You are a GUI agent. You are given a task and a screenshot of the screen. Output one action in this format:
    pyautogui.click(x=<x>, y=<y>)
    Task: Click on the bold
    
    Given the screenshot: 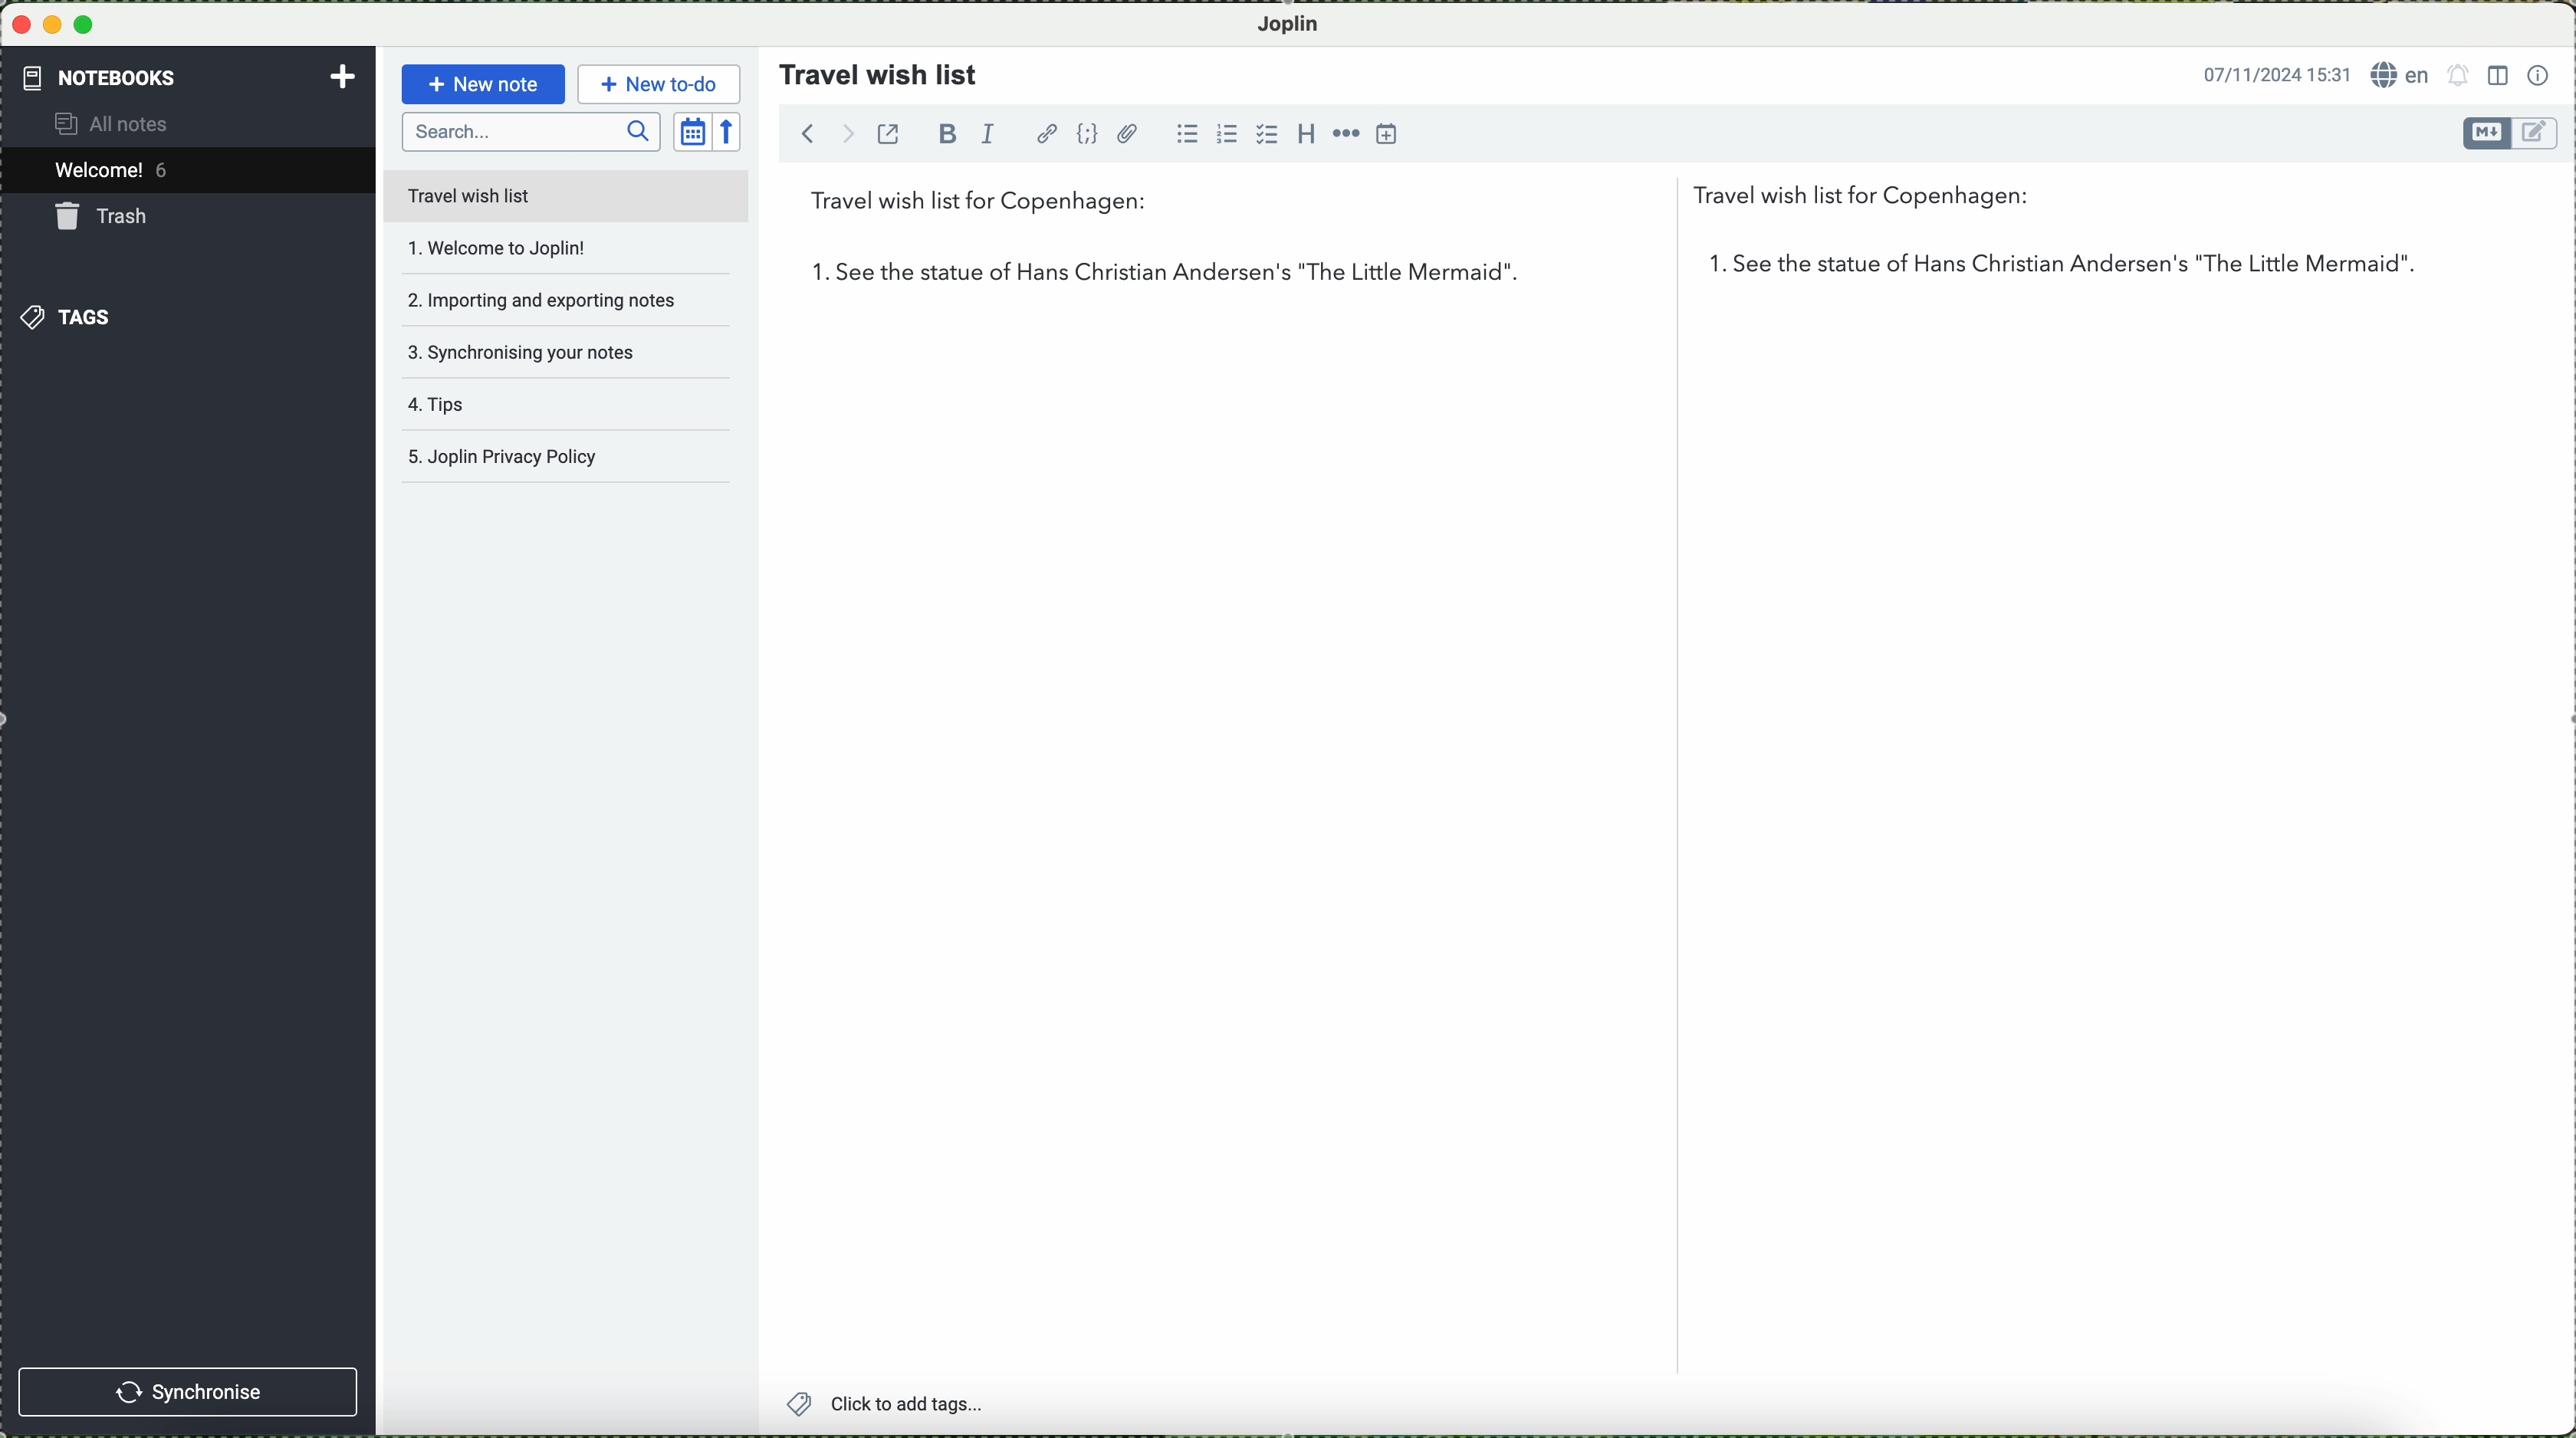 What is the action you would take?
    pyautogui.click(x=948, y=133)
    